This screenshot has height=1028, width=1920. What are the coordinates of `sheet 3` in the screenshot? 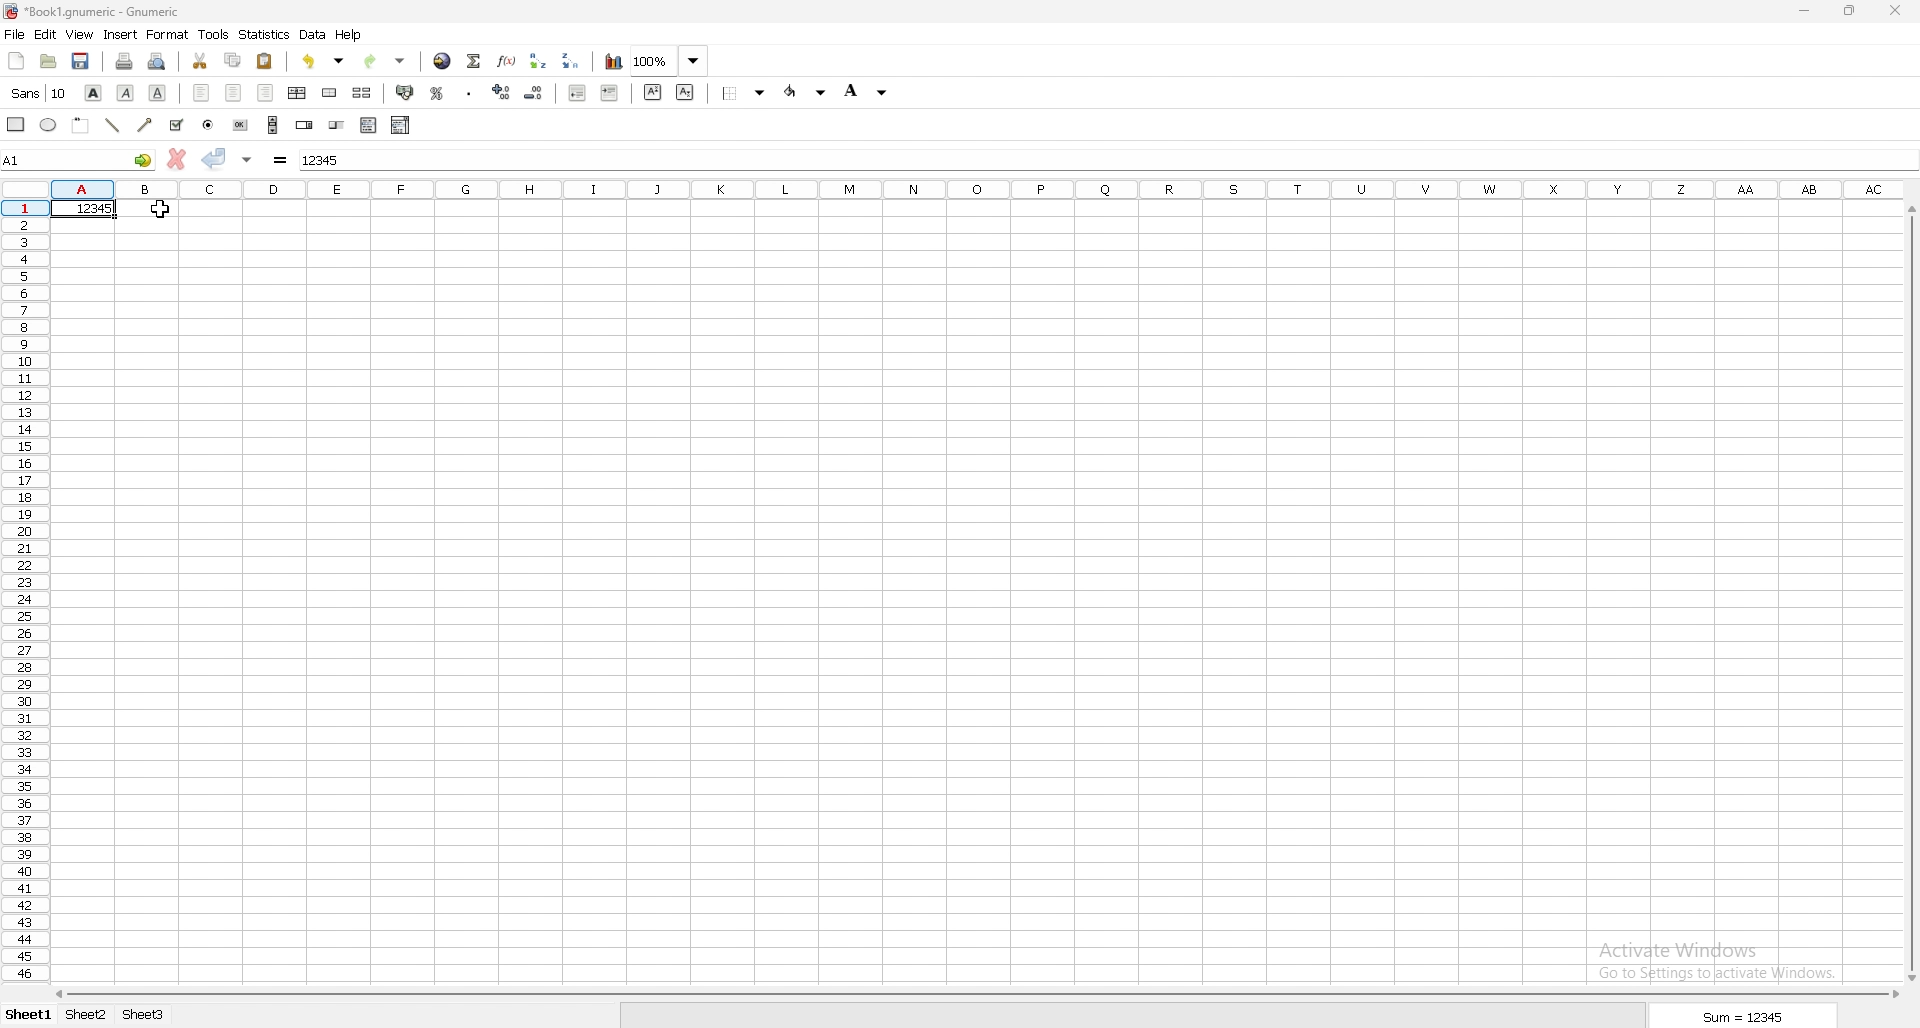 It's located at (144, 1015).